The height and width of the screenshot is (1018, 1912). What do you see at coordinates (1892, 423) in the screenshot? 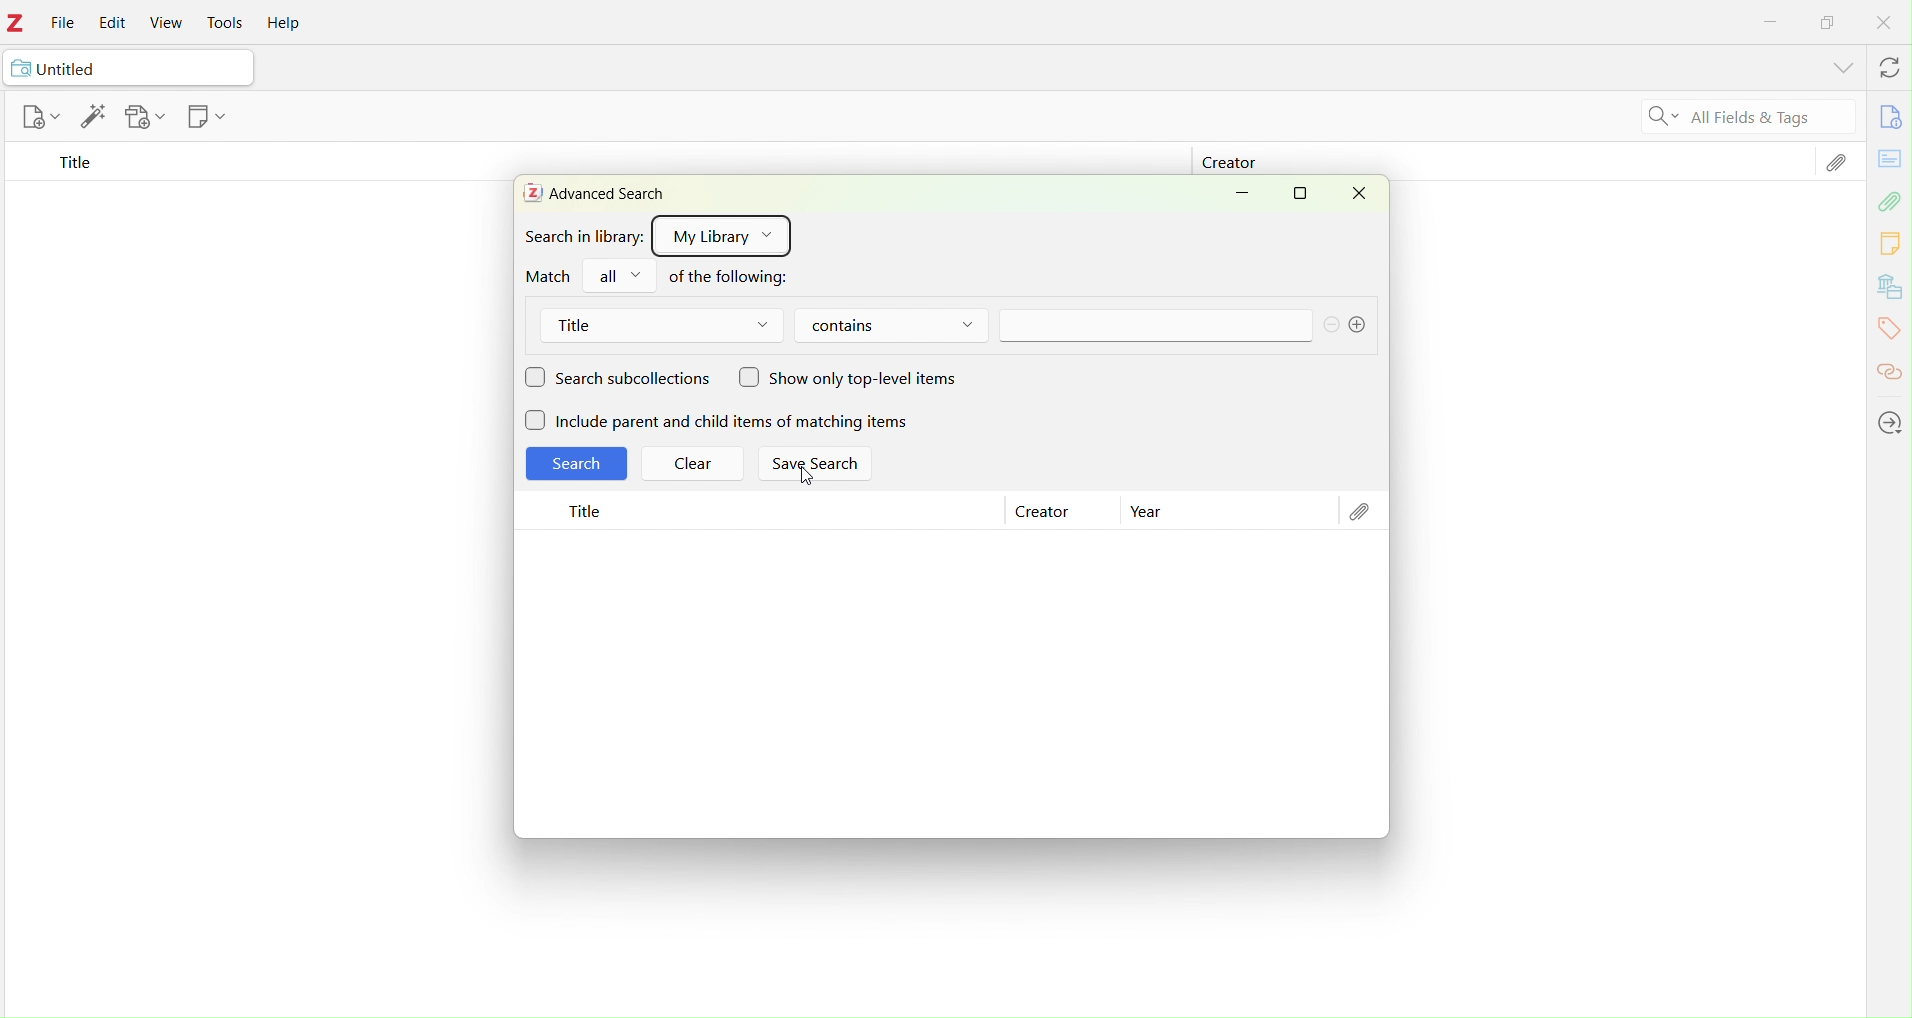
I see `Locate` at bounding box center [1892, 423].